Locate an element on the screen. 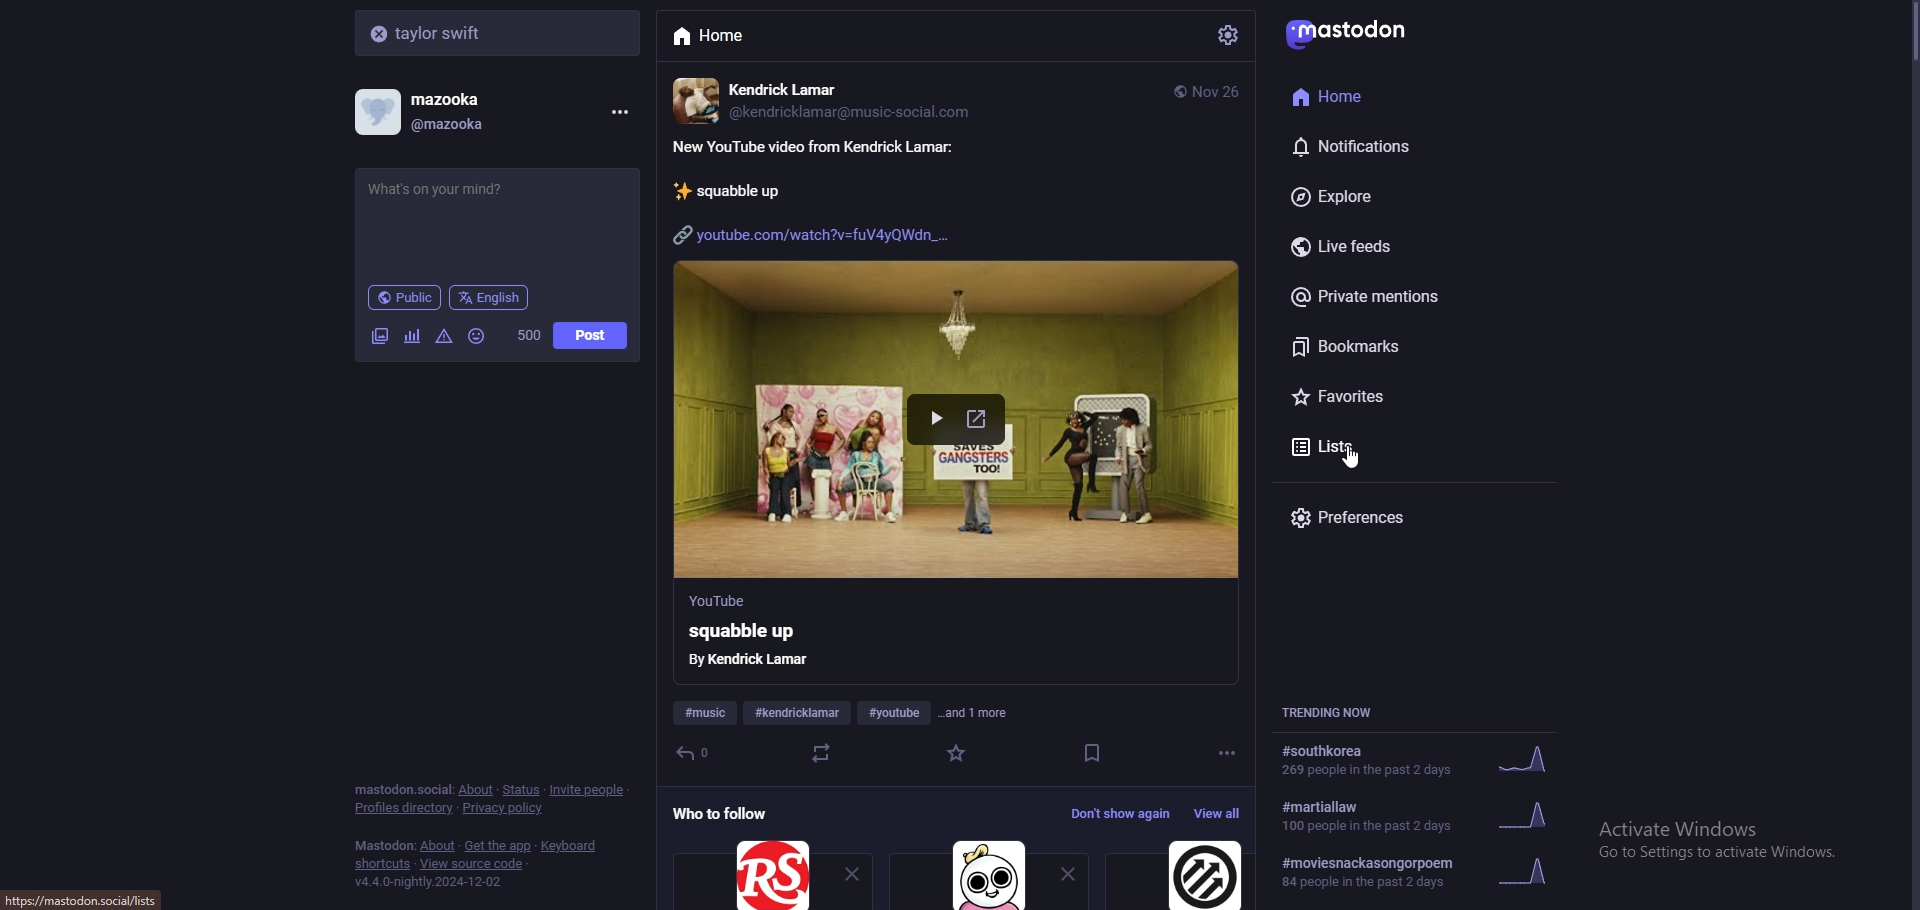 This screenshot has width=1920, height=910. feed is located at coordinates (952, 489).